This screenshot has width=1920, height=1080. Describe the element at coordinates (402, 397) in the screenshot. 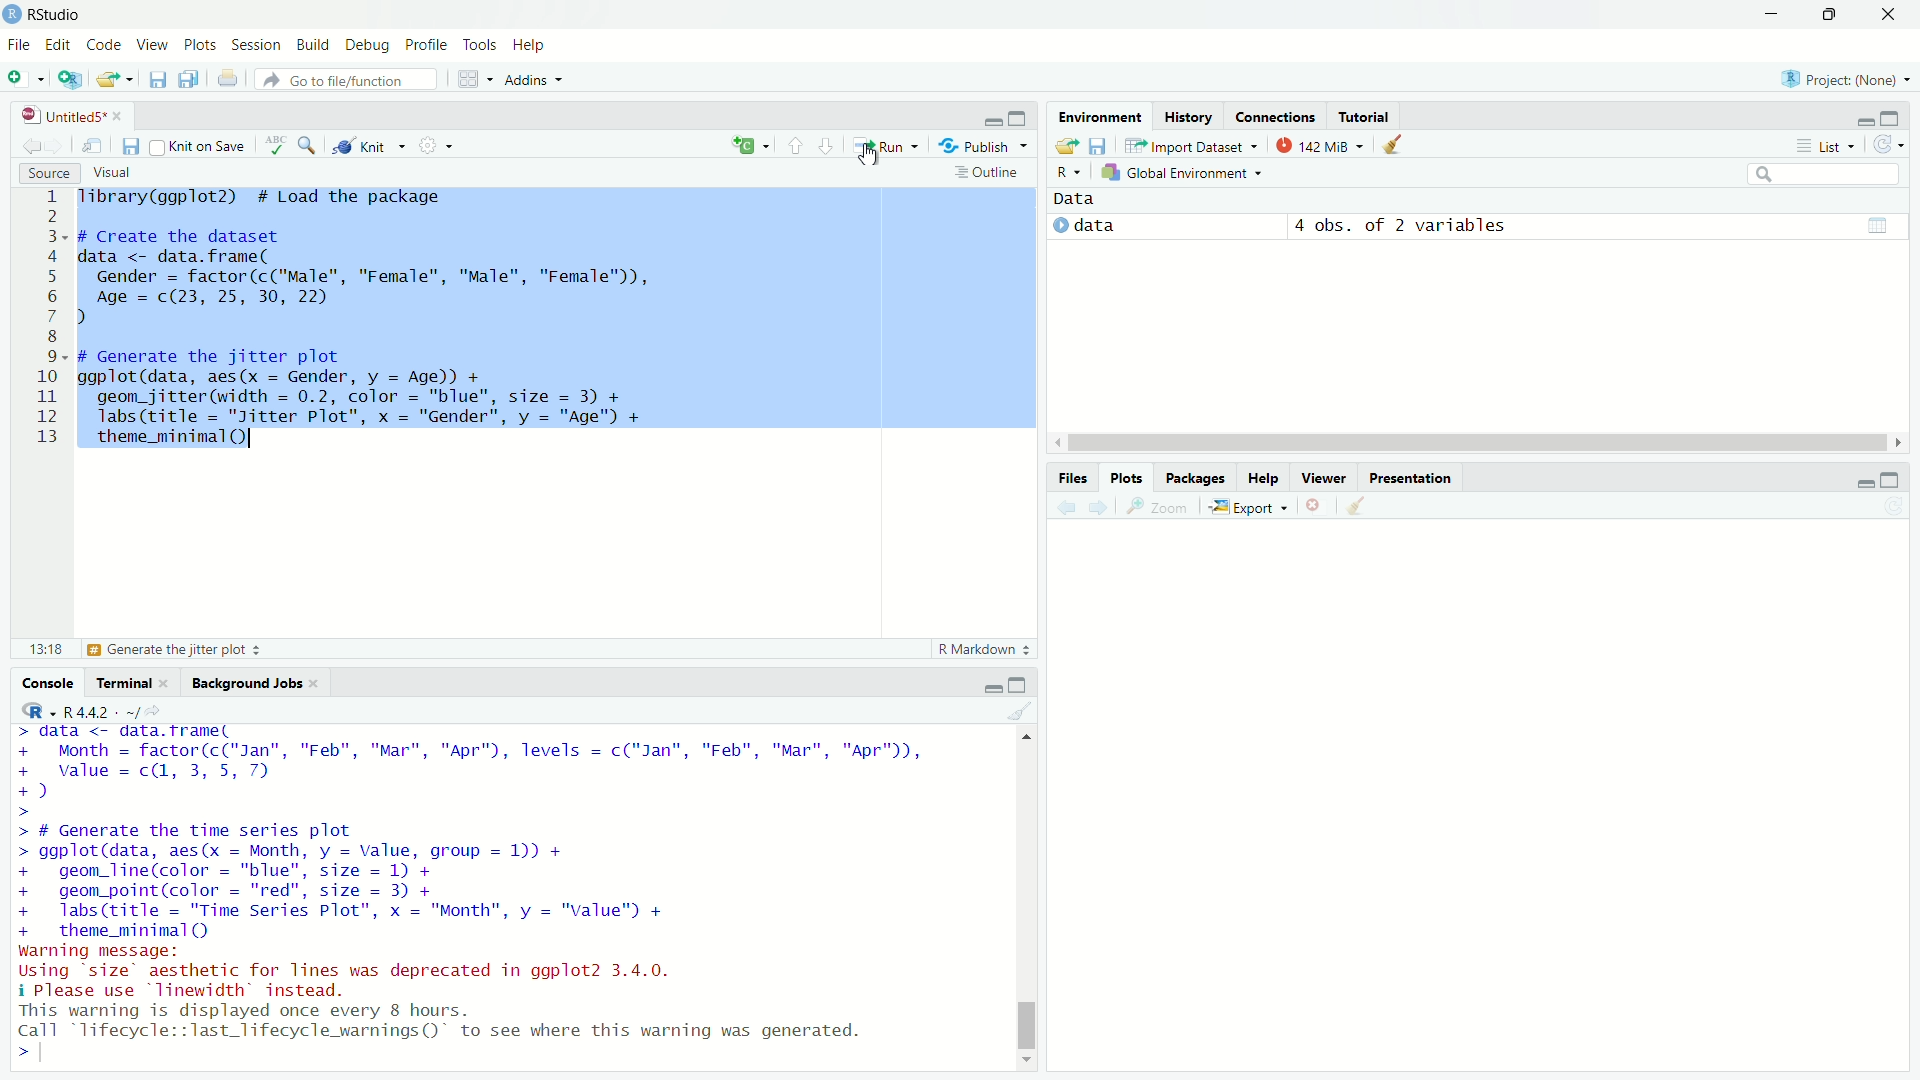

I see `code to generate the jitter plot` at that location.